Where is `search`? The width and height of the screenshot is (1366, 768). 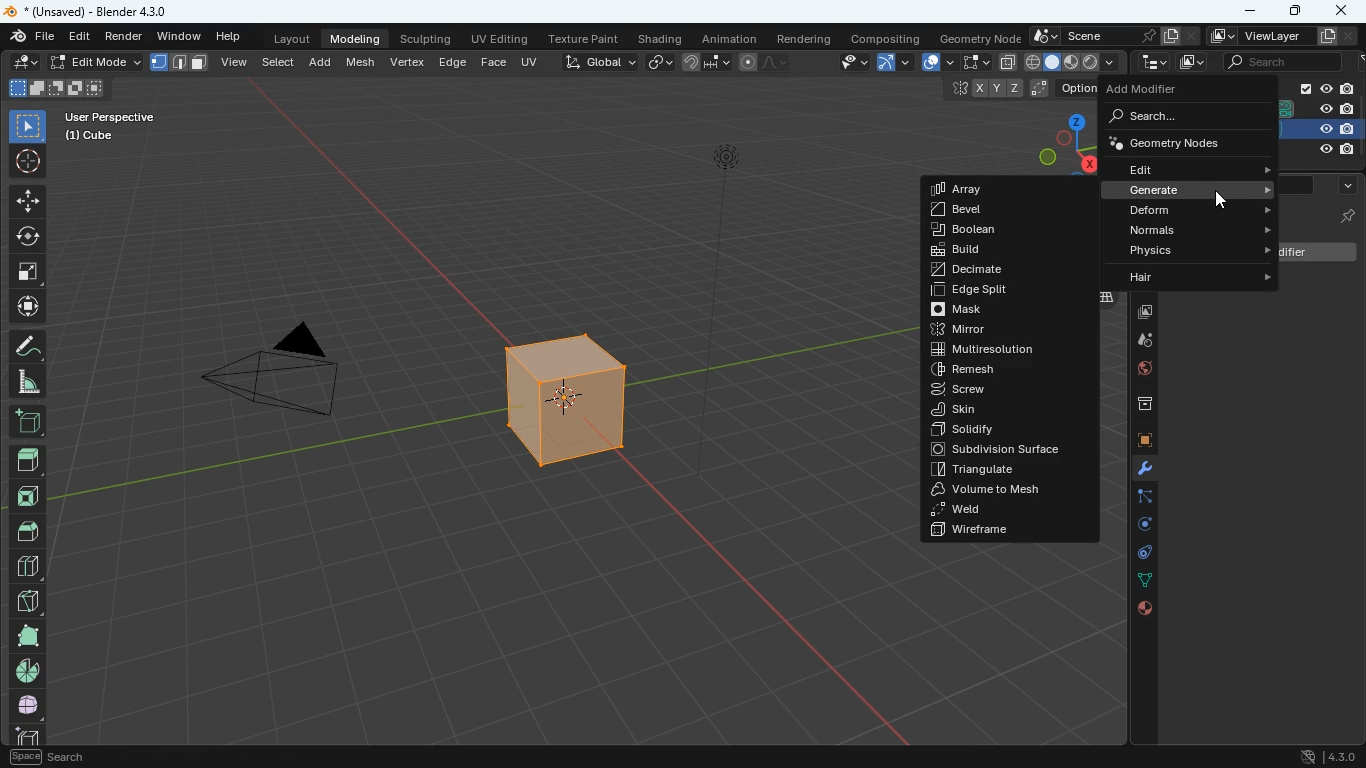 search is located at coordinates (1295, 188).